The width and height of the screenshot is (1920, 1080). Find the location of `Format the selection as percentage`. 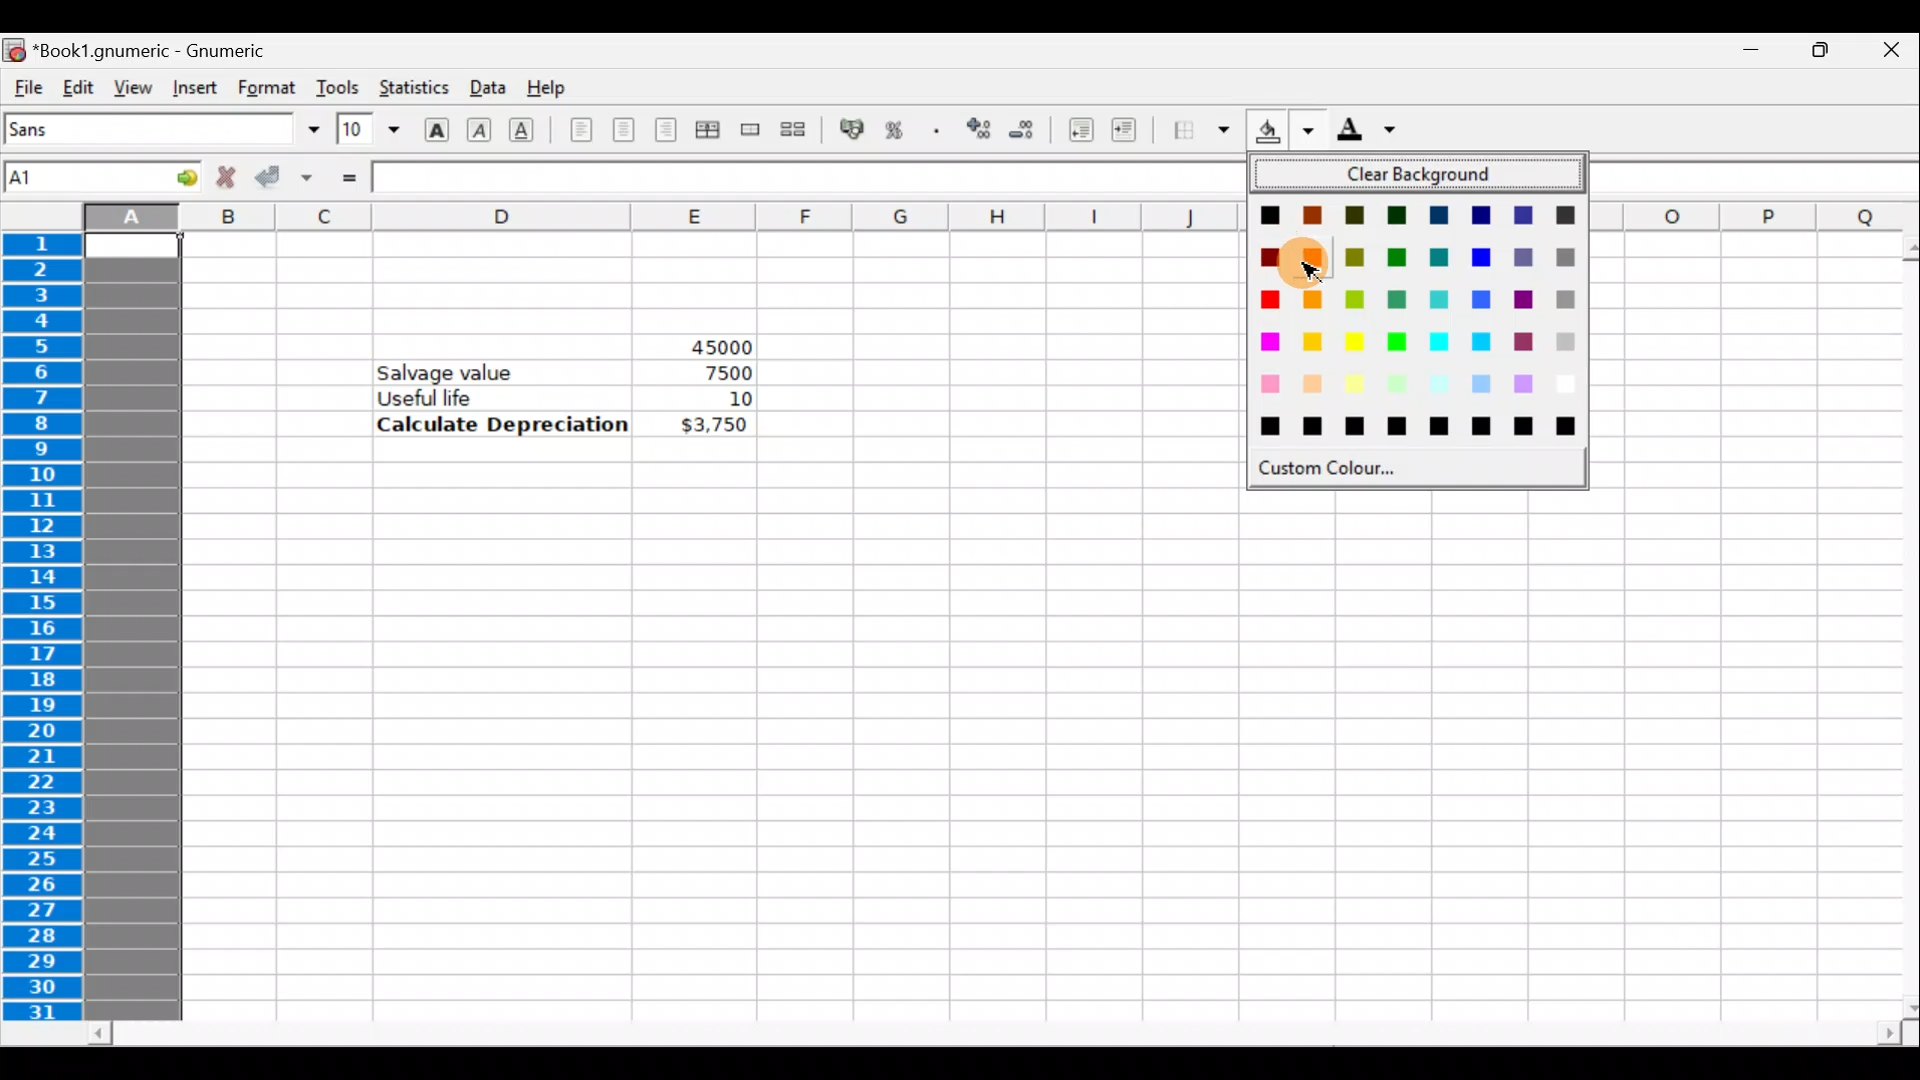

Format the selection as percentage is located at coordinates (898, 133).